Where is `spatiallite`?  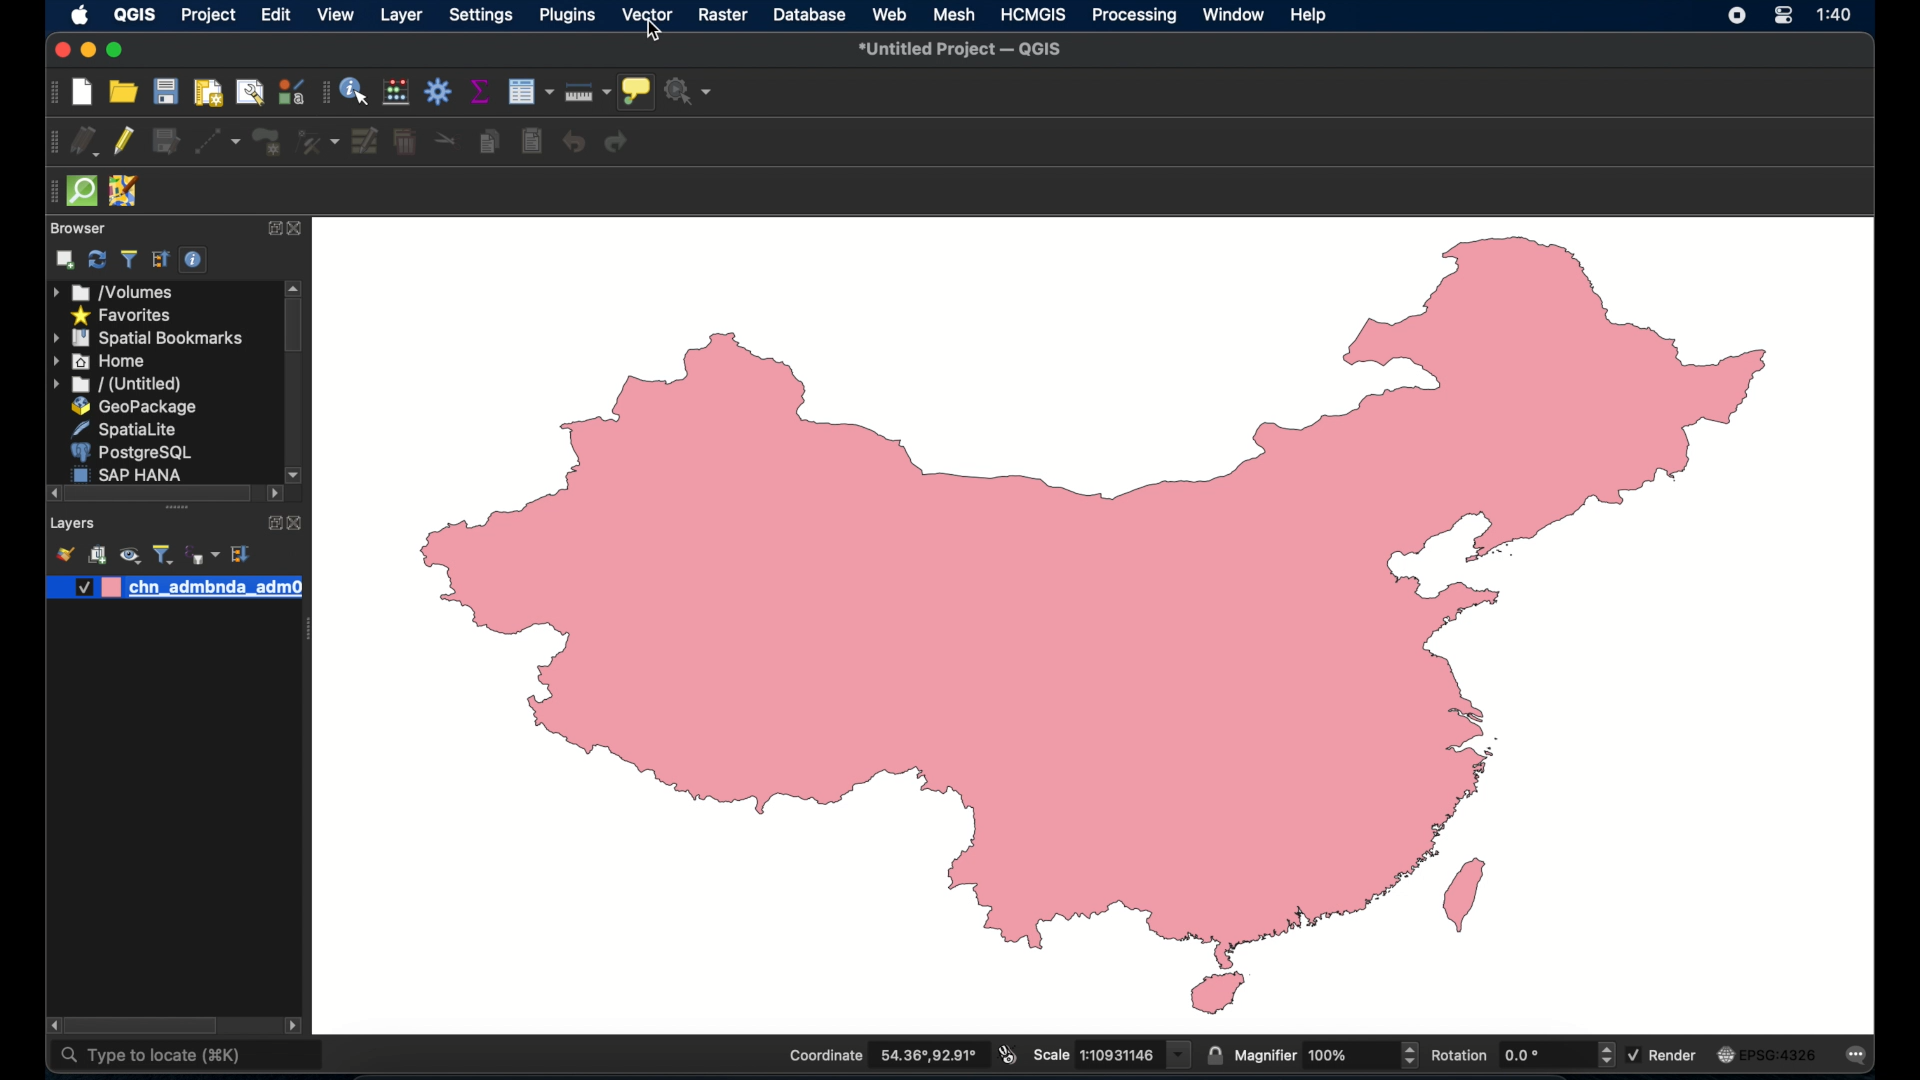 spatiallite is located at coordinates (122, 429).